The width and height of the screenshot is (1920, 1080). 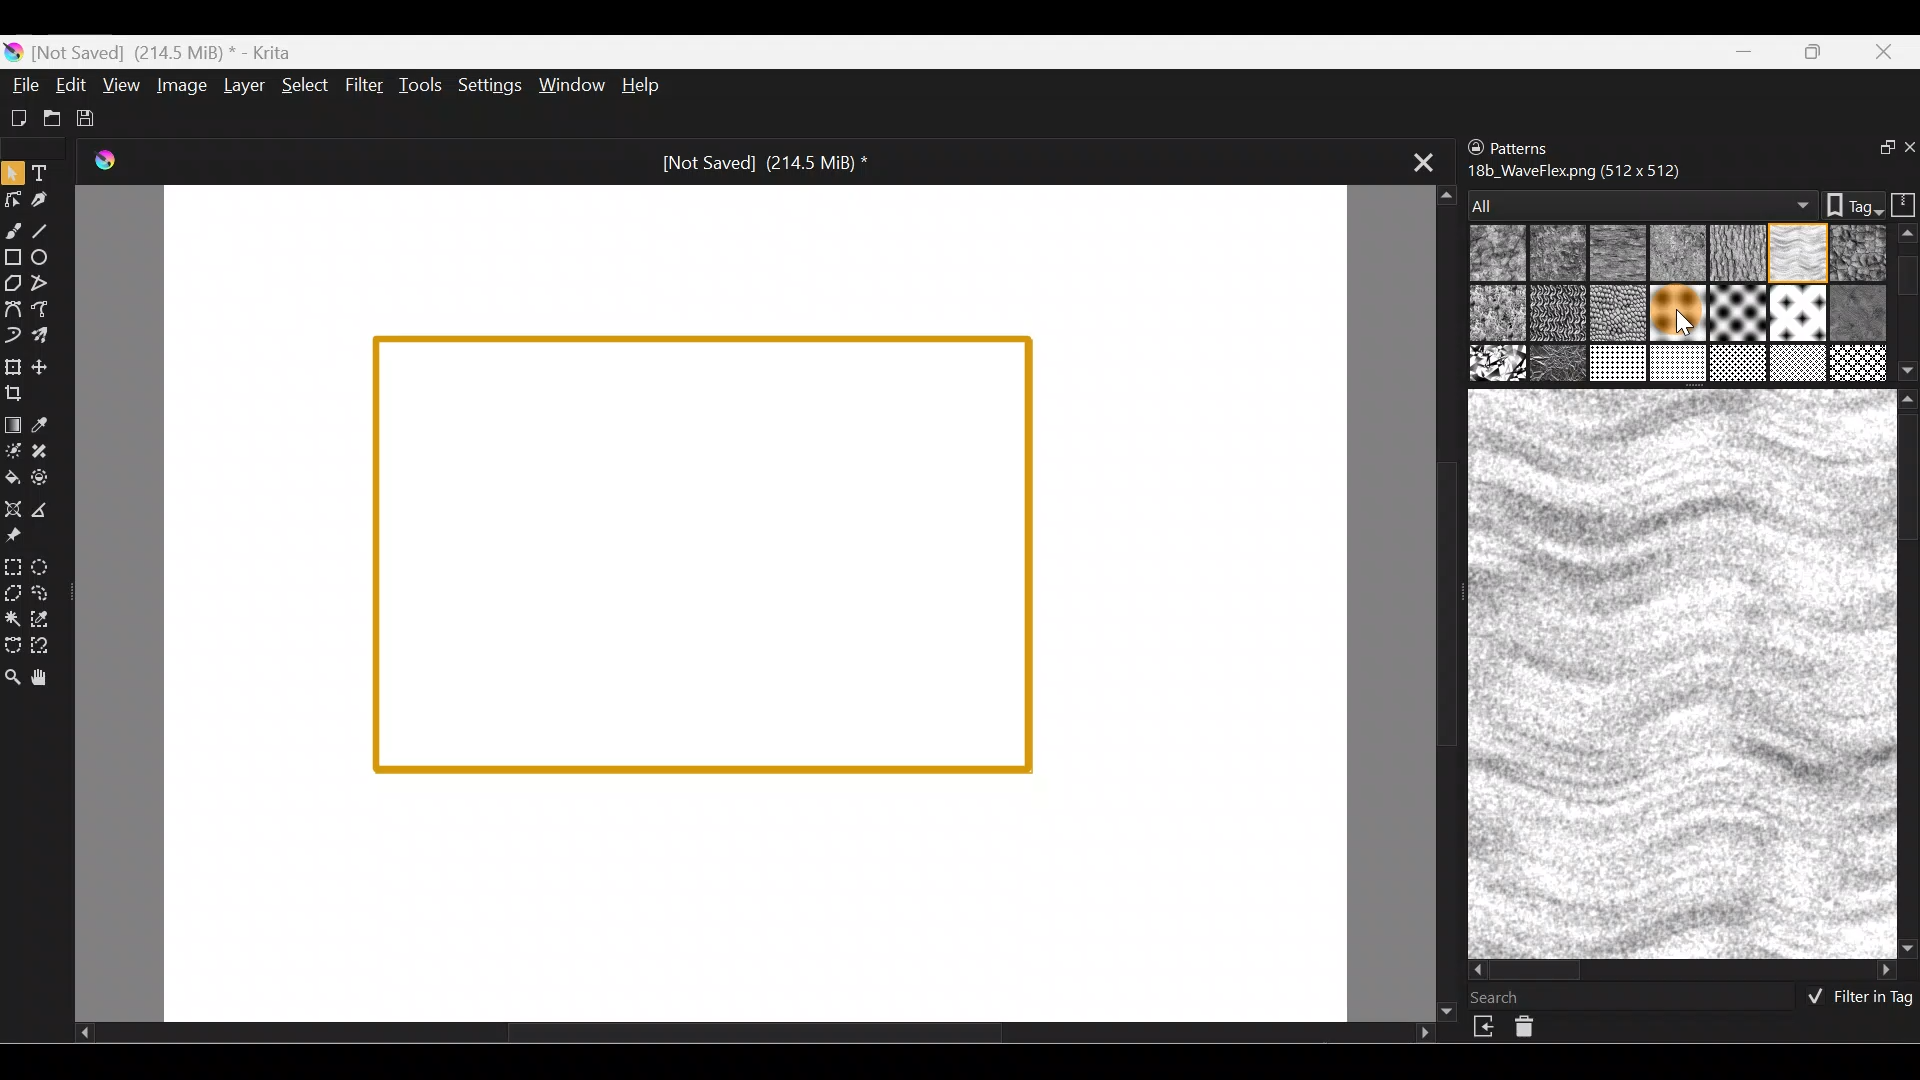 What do you see at coordinates (764, 164) in the screenshot?
I see `[Not Saved] (214.5 MiB) *` at bounding box center [764, 164].